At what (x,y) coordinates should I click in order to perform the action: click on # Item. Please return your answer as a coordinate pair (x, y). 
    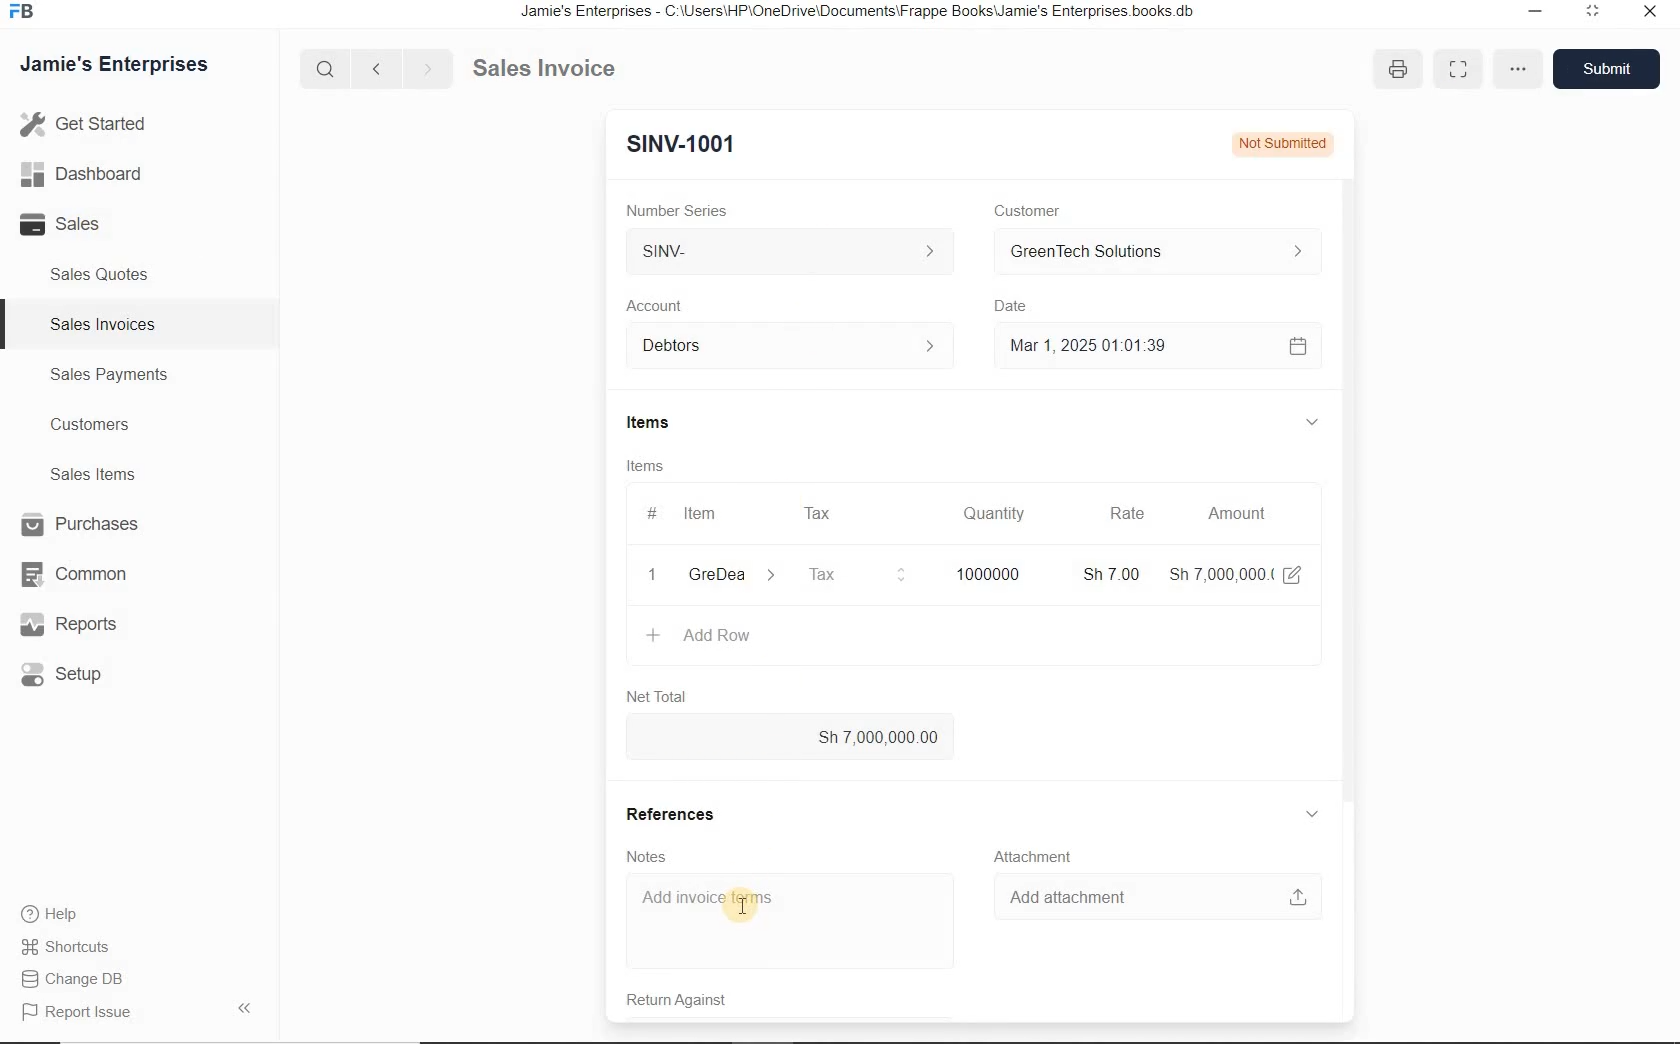
    Looking at the image, I should click on (695, 516).